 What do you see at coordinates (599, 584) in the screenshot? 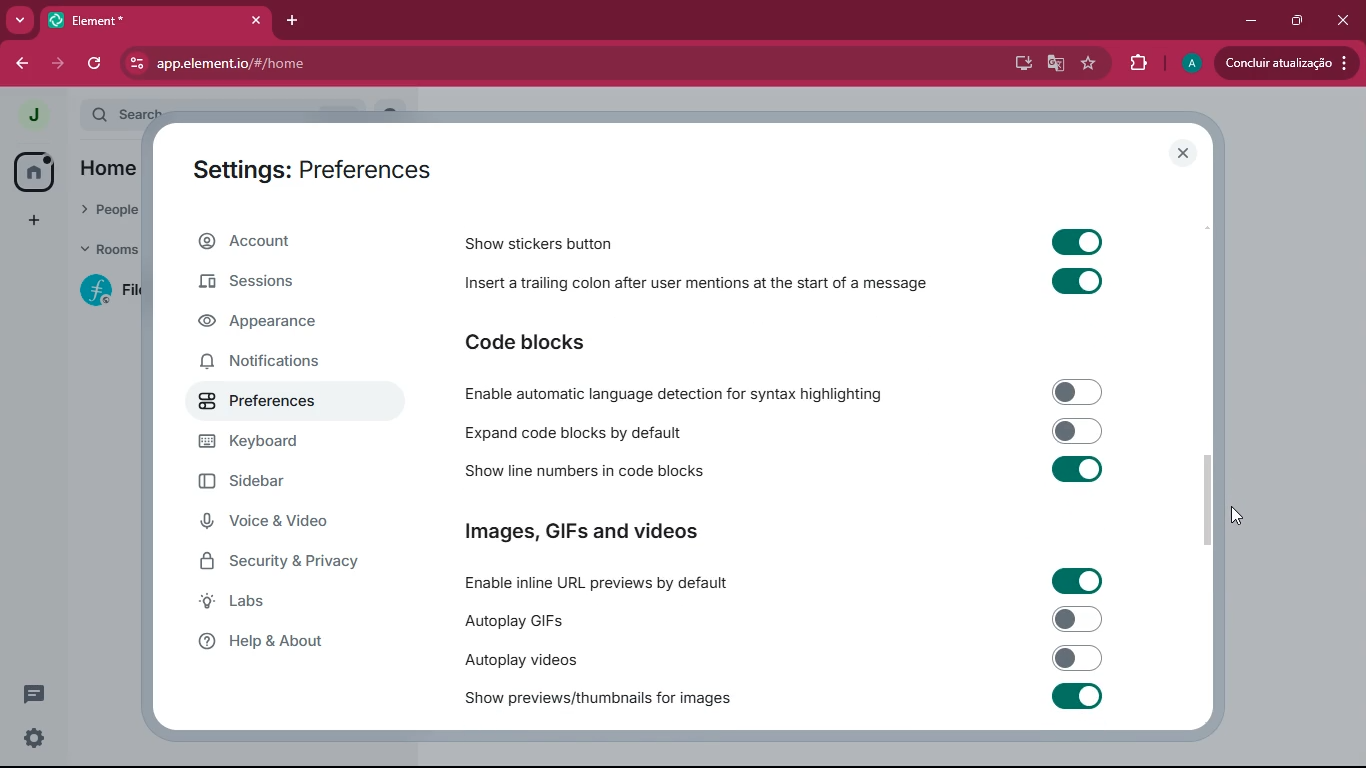
I see `enable inline` at bounding box center [599, 584].